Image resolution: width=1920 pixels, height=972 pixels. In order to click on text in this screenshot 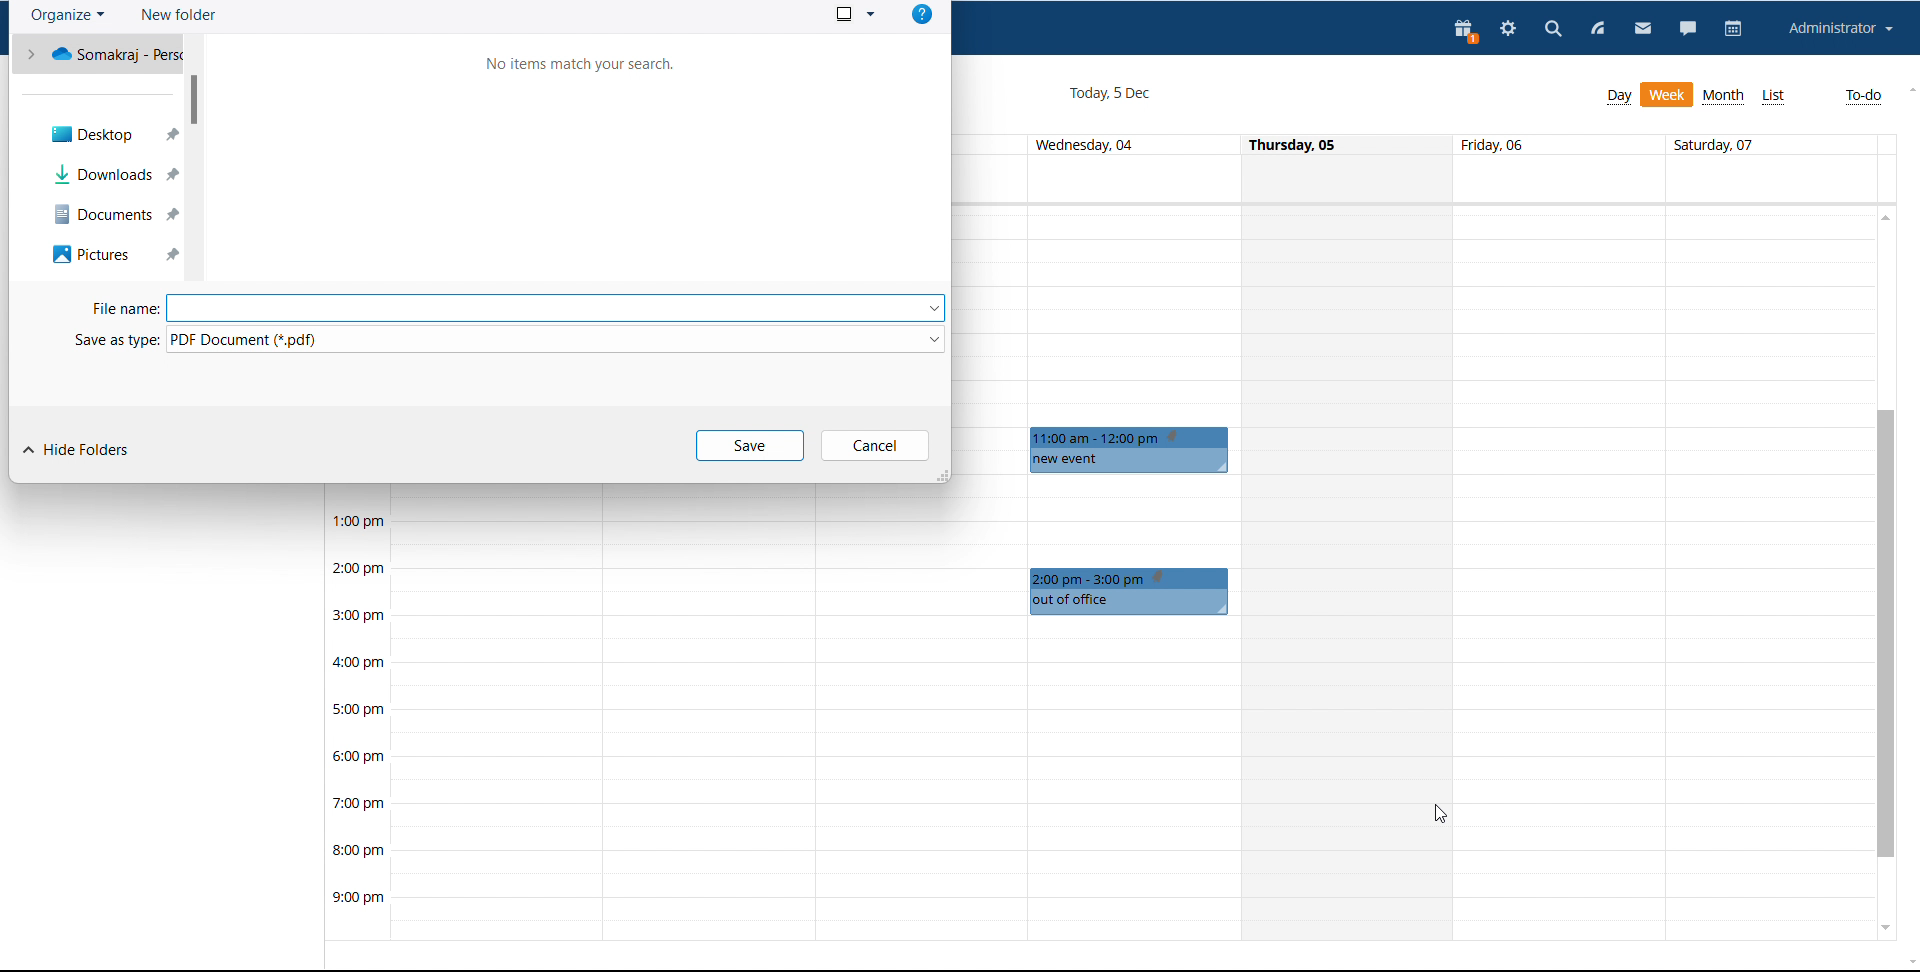, I will do `click(576, 67)`.